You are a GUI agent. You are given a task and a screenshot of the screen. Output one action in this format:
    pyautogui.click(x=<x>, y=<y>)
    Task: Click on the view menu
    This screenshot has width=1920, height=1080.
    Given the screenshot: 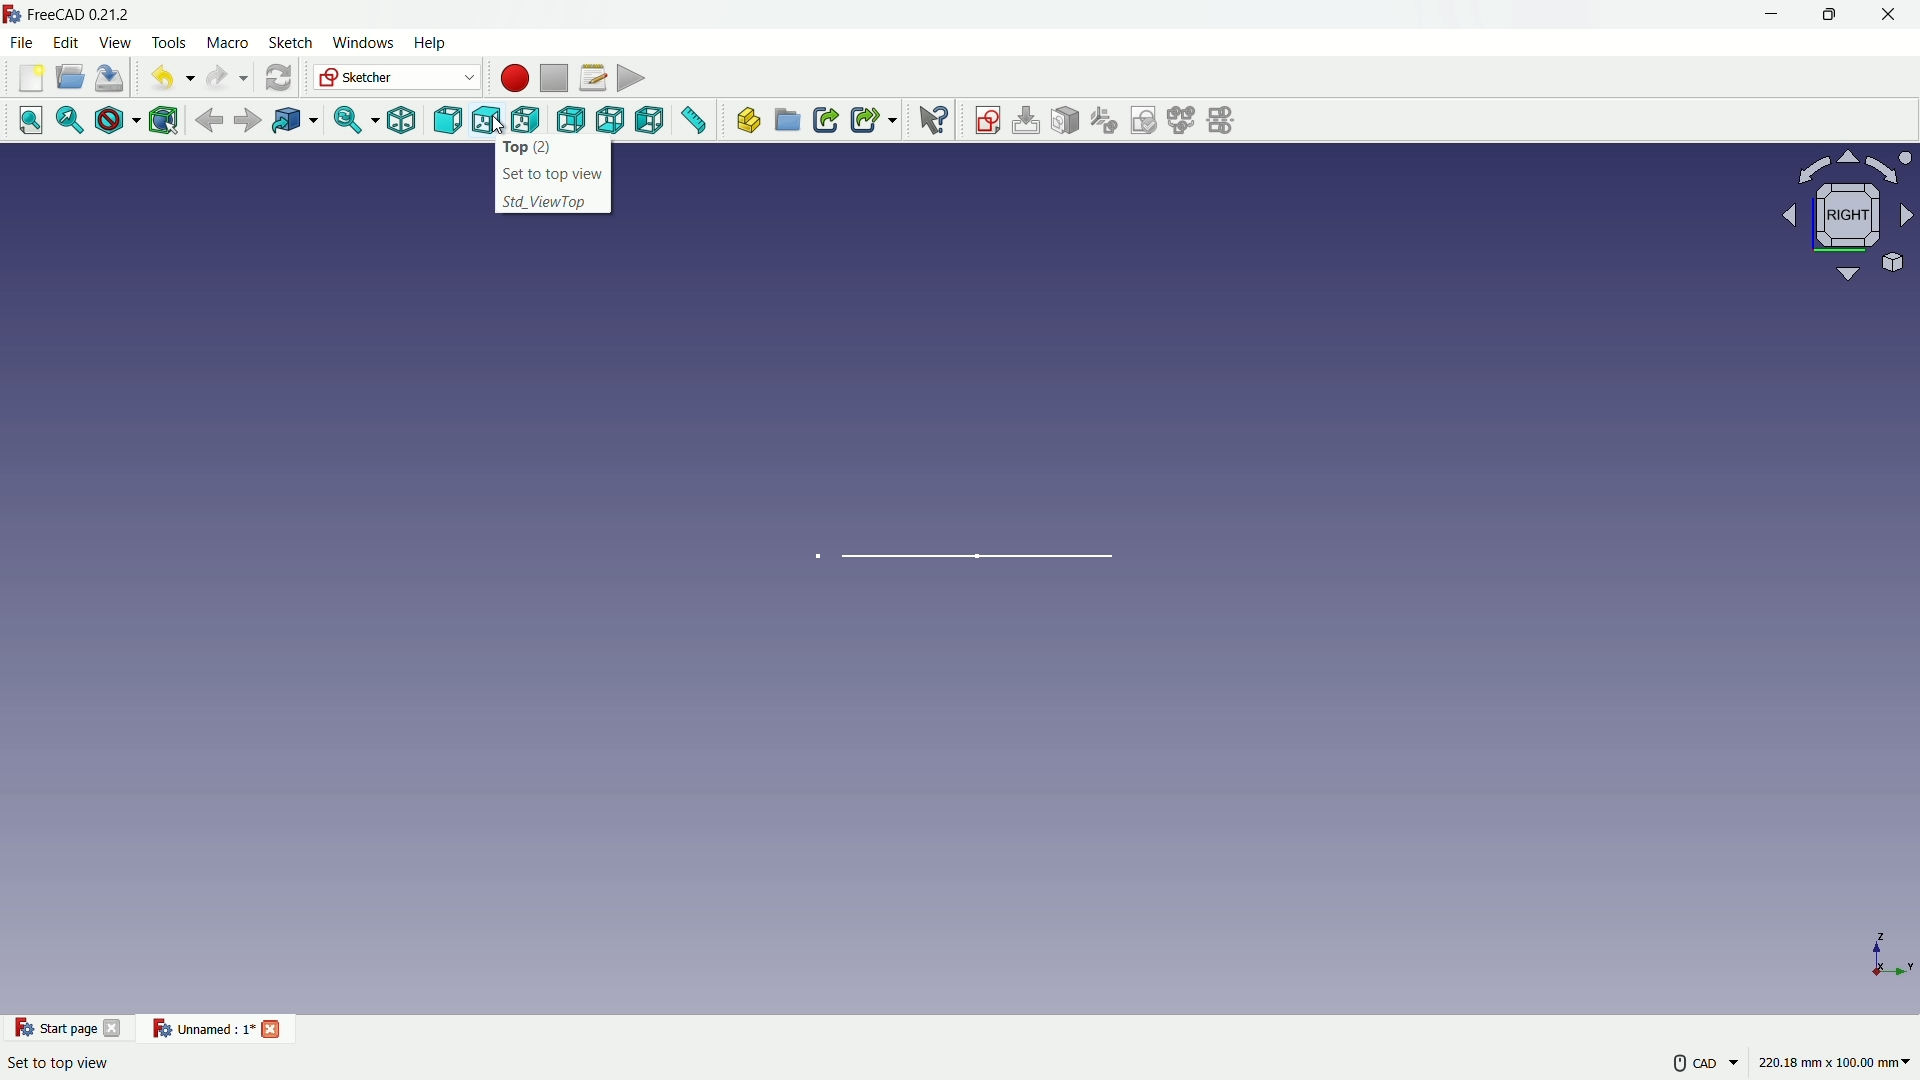 What is the action you would take?
    pyautogui.click(x=118, y=43)
    